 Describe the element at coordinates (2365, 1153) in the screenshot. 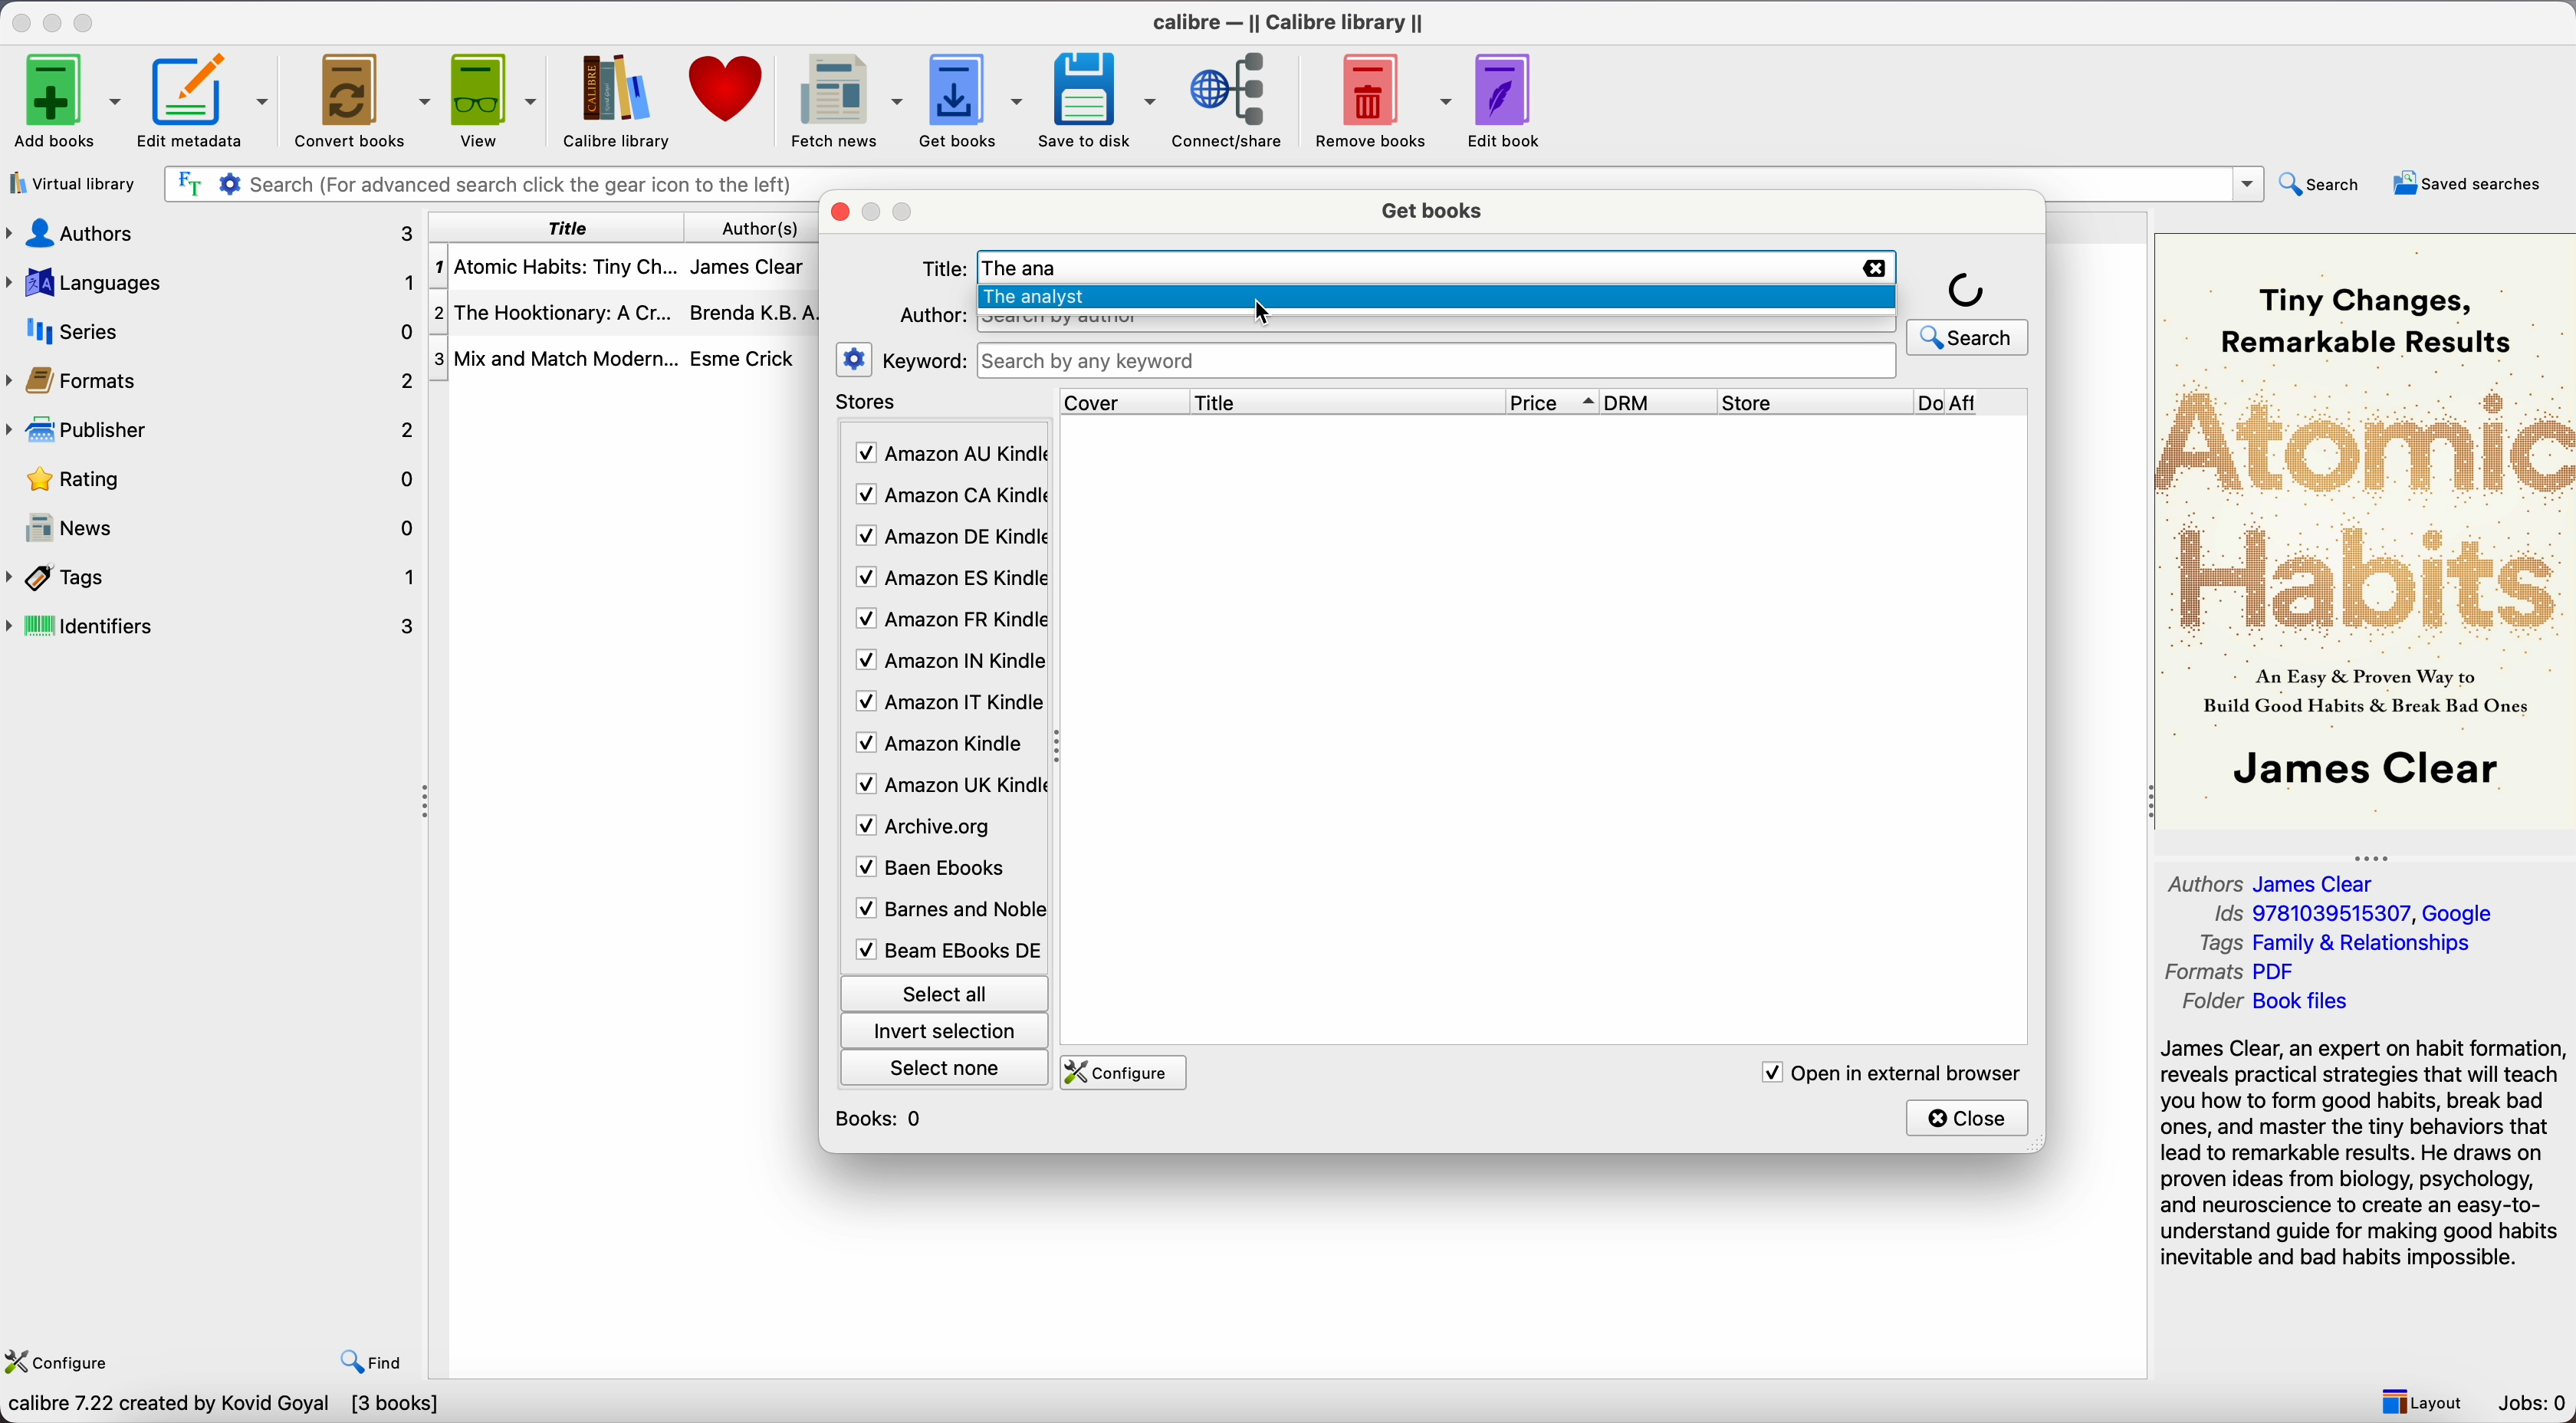

I see `synopsis` at that location.